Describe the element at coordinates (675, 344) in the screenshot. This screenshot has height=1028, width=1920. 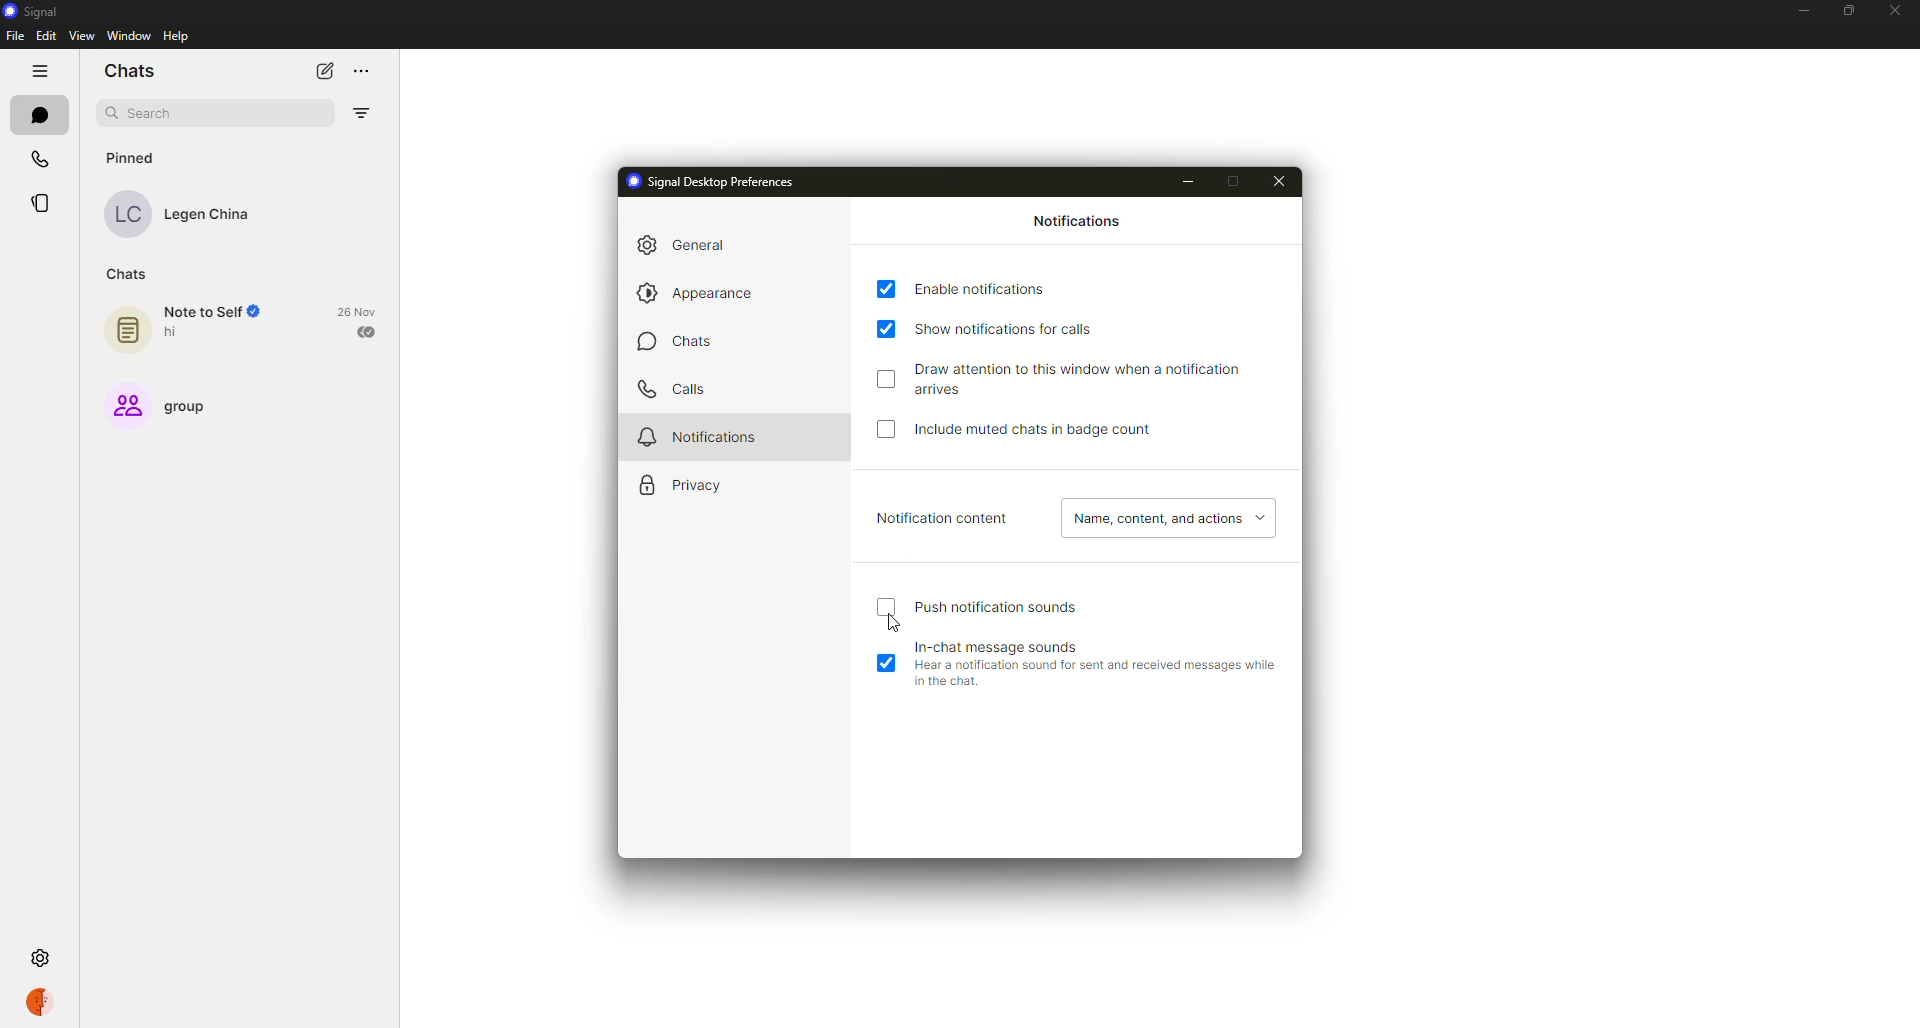
I see `chats` at that location.